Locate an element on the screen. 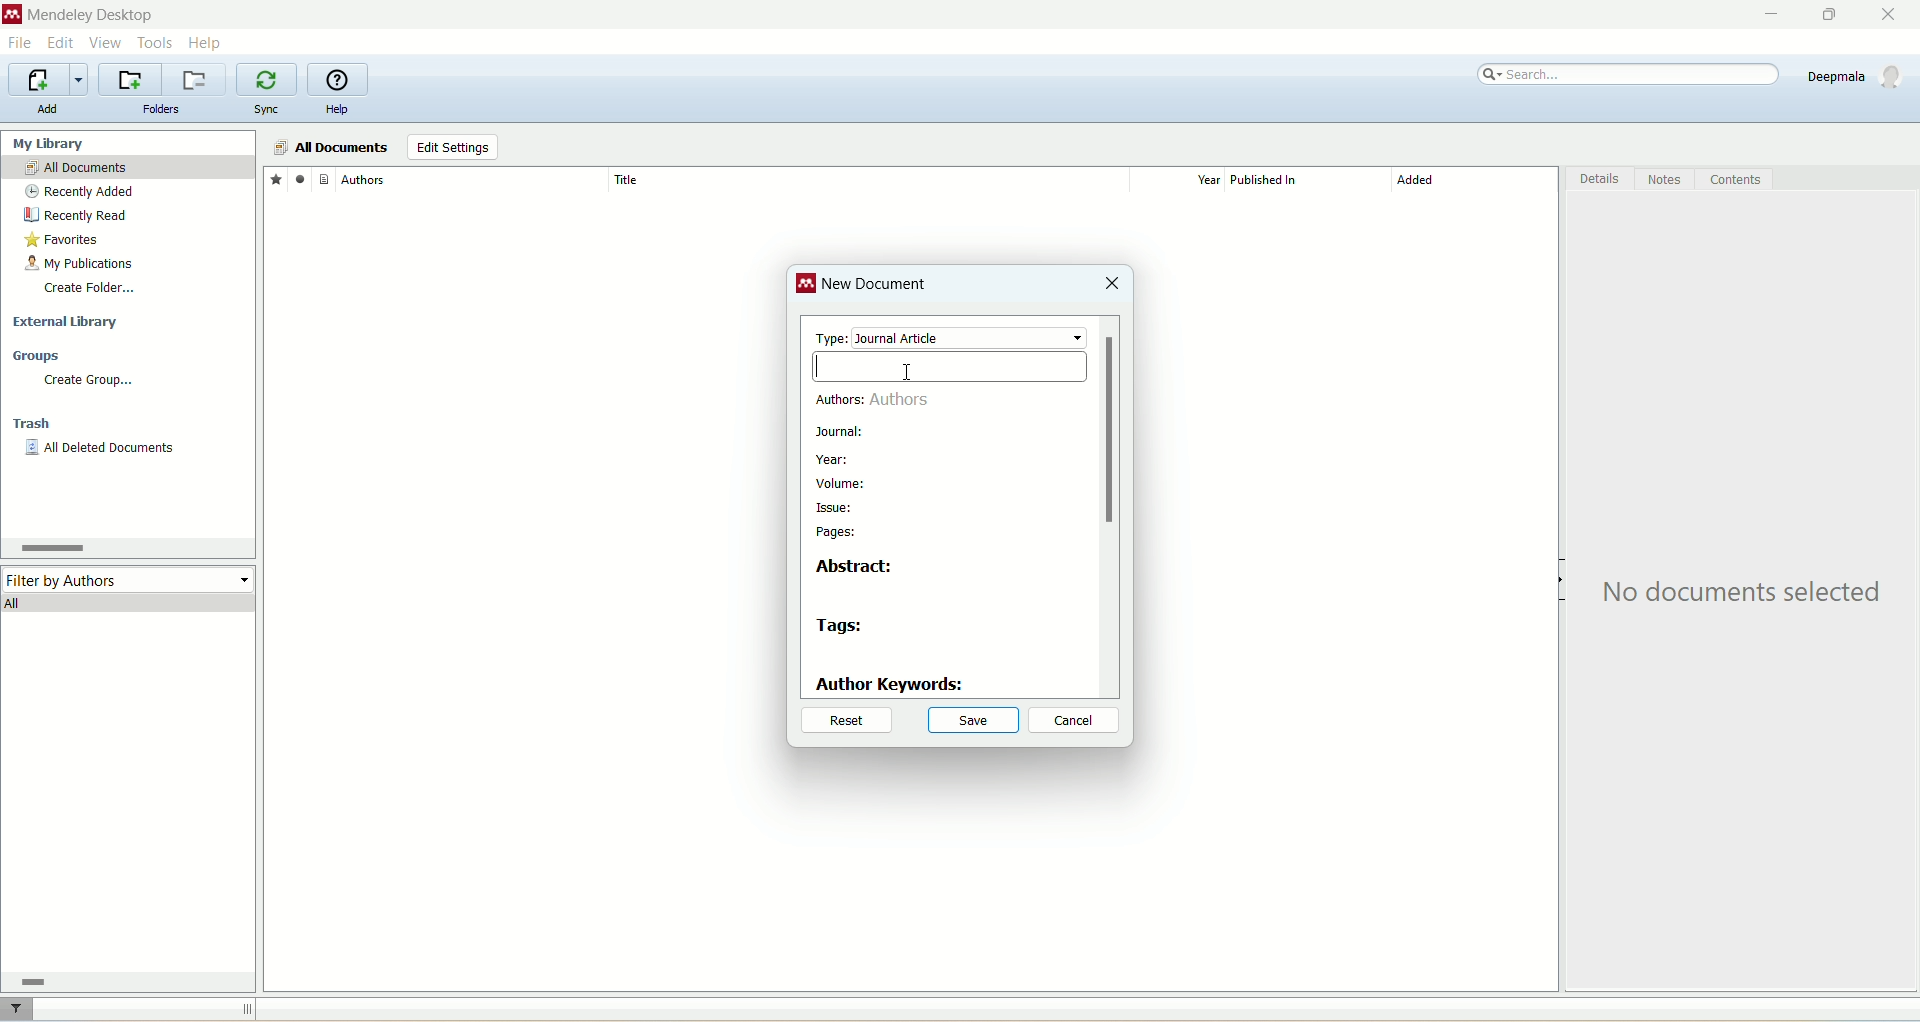  view is located at coordinates (107, 43).